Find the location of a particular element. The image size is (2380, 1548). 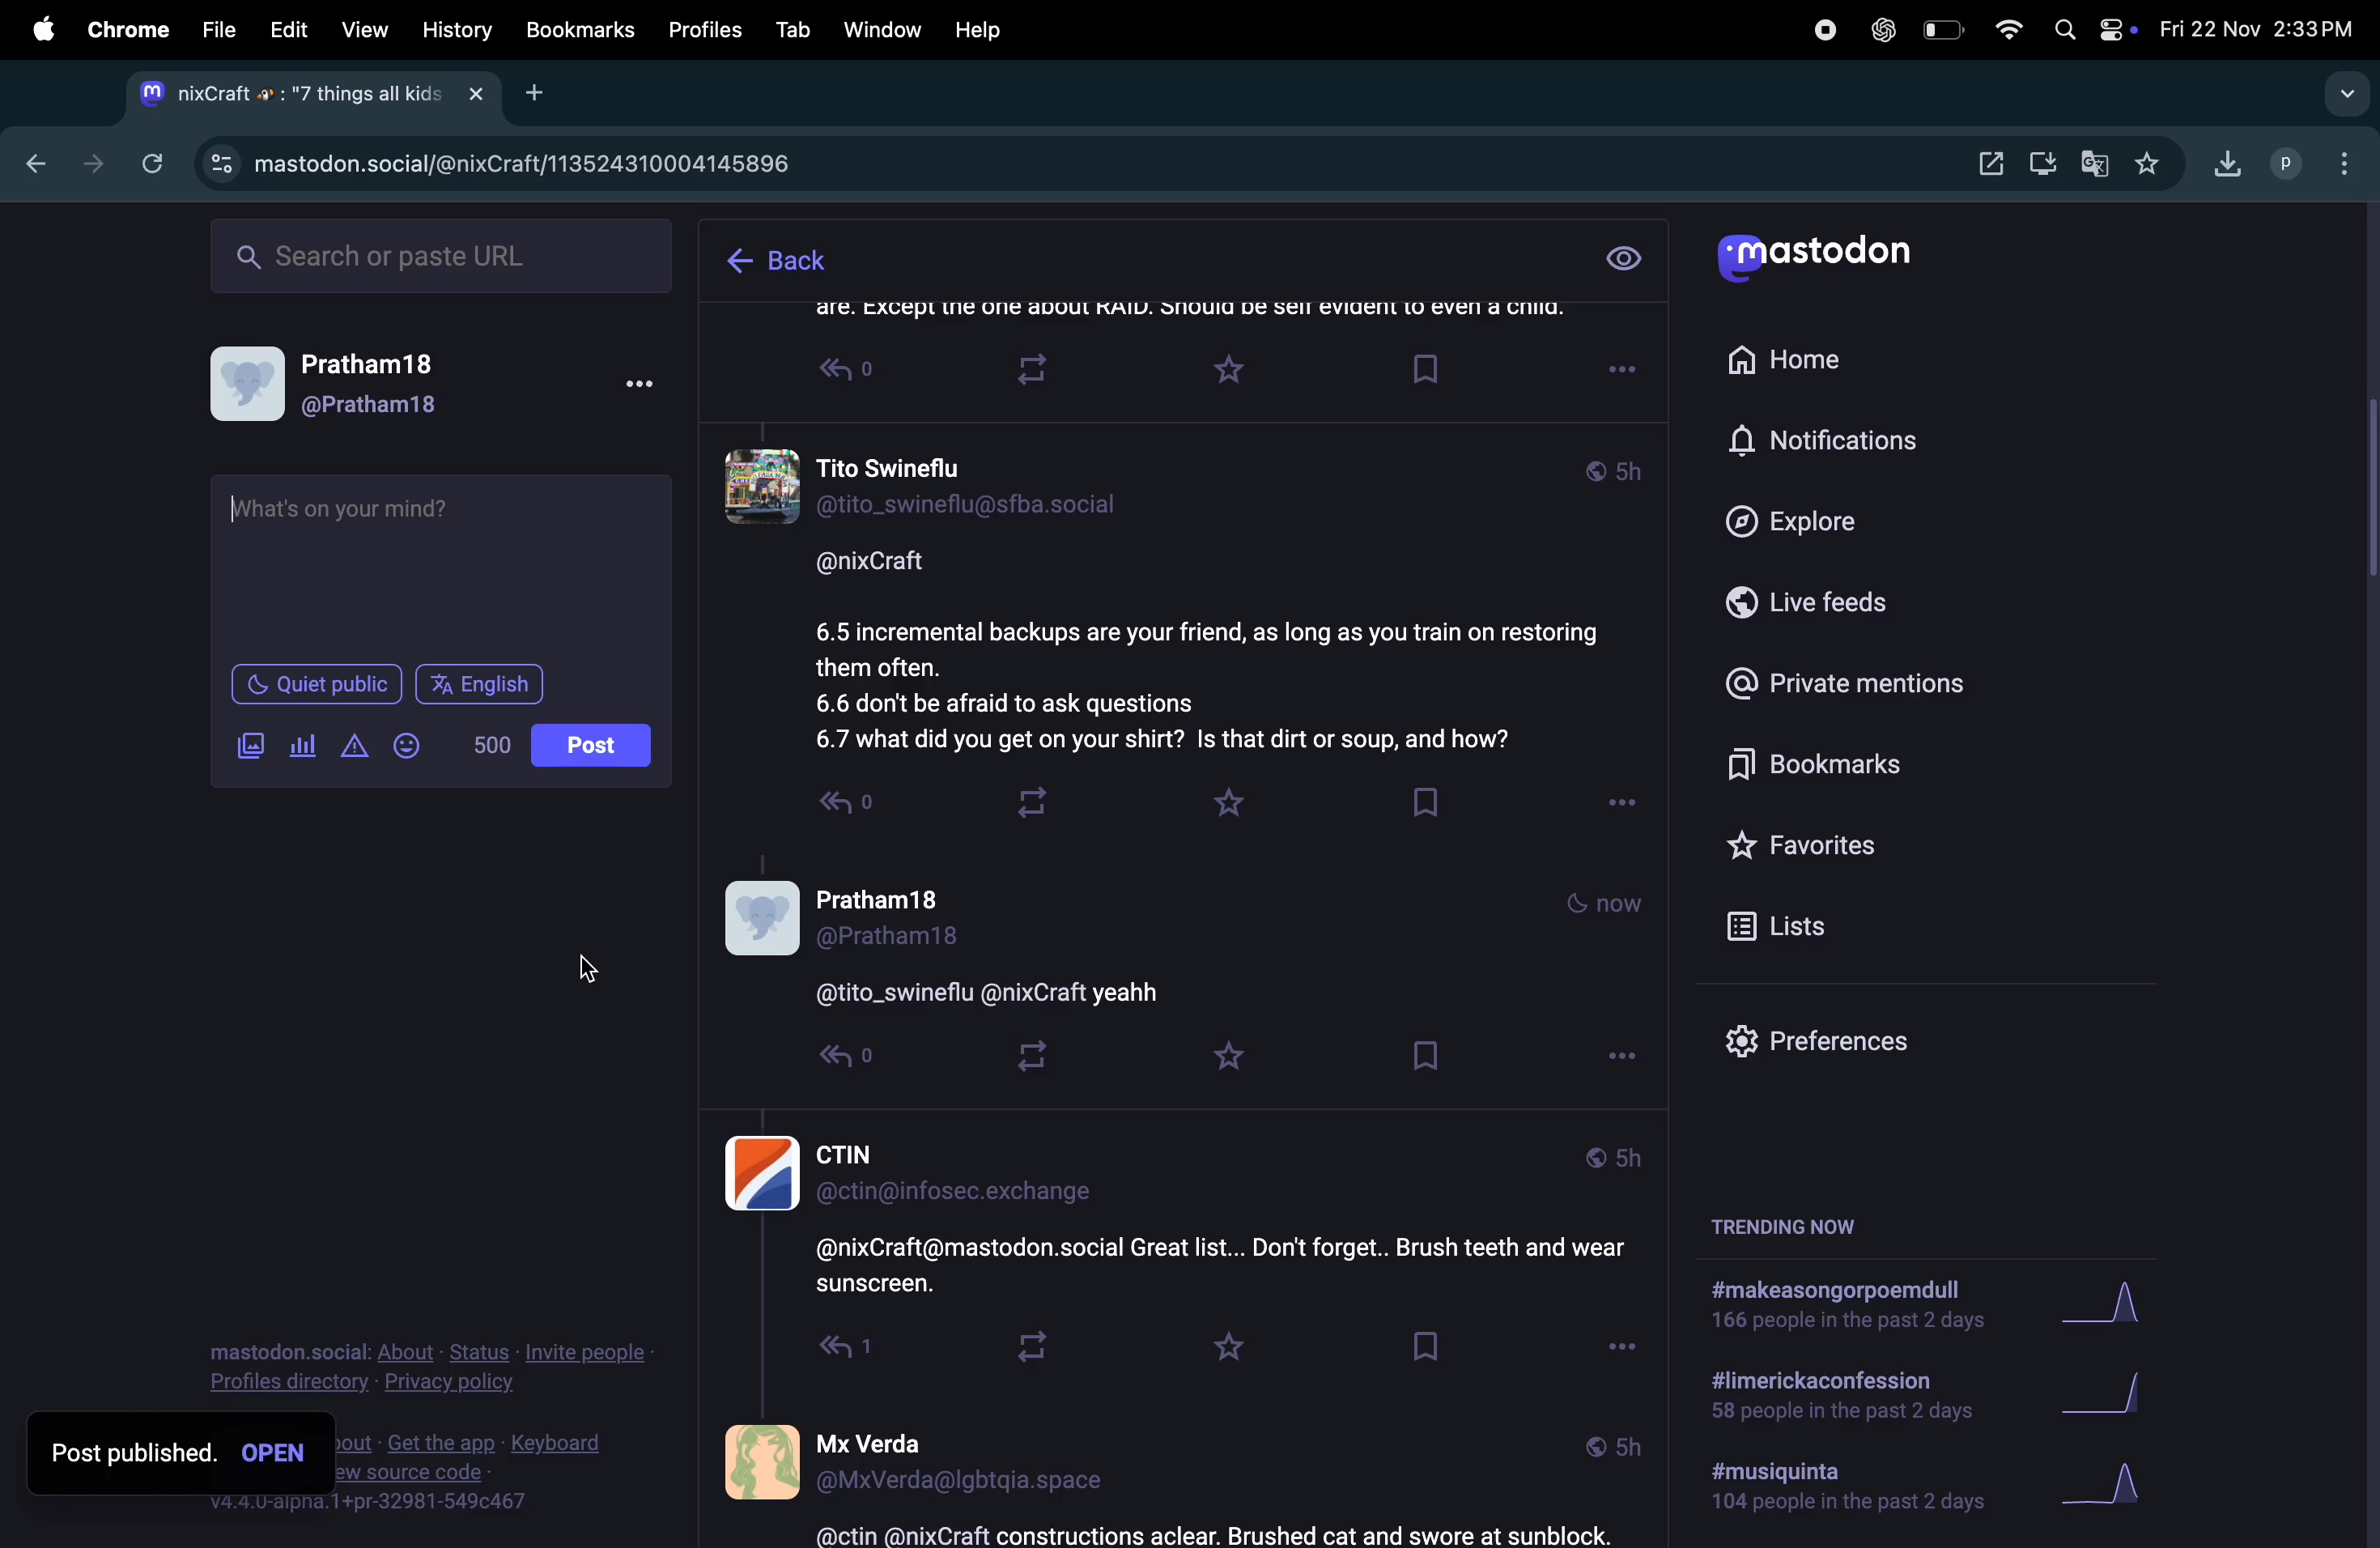

back is located at coordinates (774, 263).